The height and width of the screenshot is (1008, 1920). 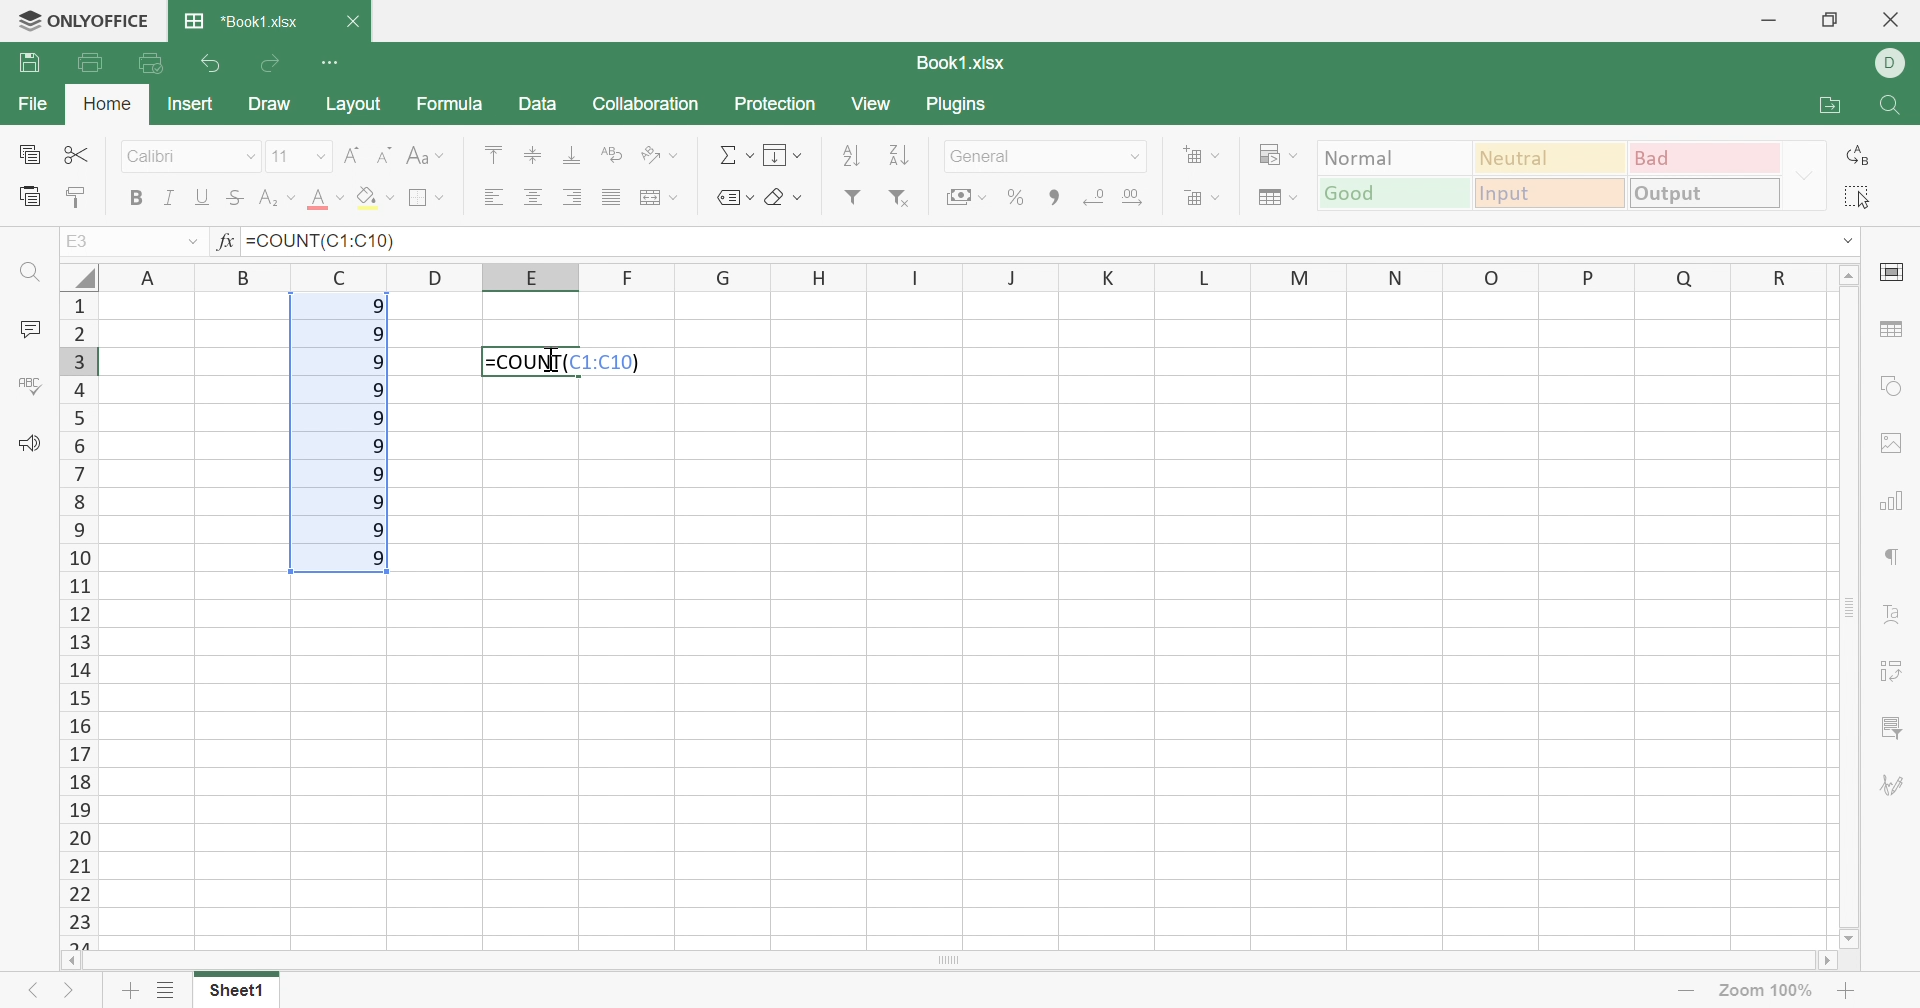 What do you see at coordinates (532, 197) in the screenshot?
I see `Align Center` at bounding box center [532, 197].